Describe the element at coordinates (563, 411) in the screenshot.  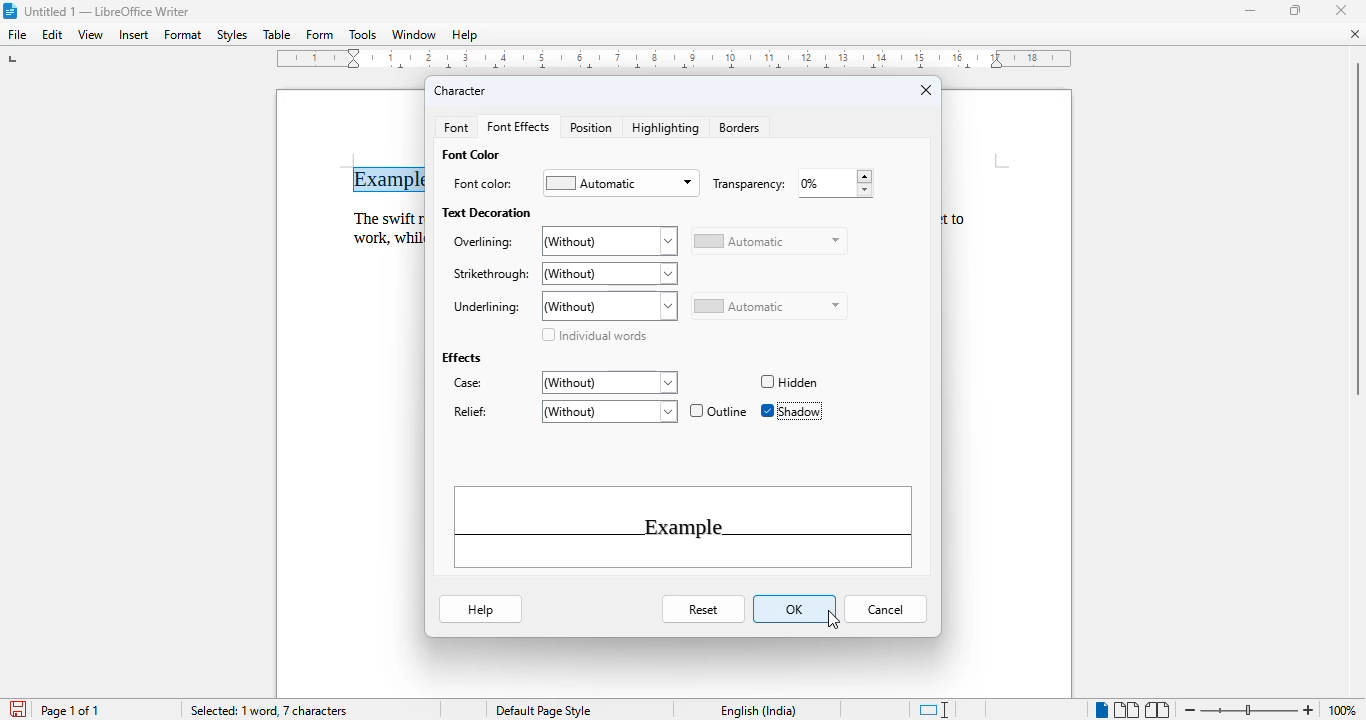
I see `relief: (Without)` at that location.